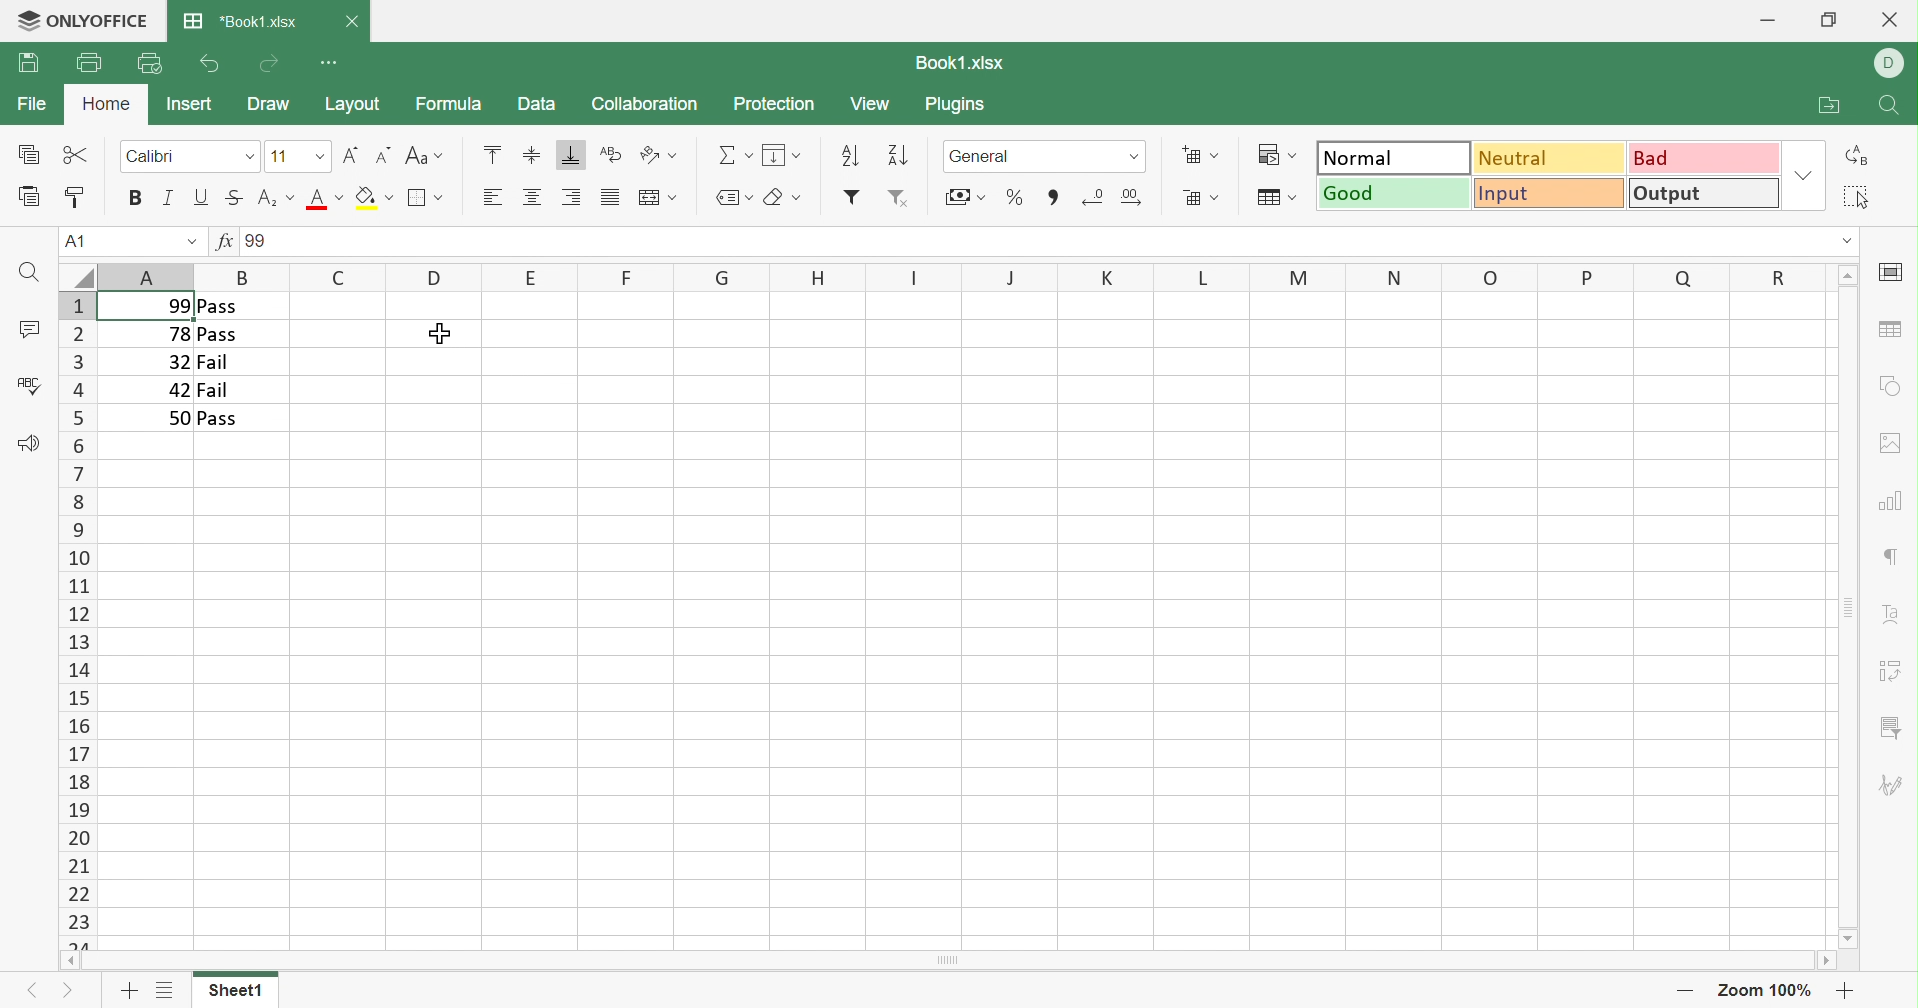 This screenshot has width=1918, height=1008. Describe the element at coordinates (1092, 196) in the screenshot. I see `Decrease decimal` at that location.